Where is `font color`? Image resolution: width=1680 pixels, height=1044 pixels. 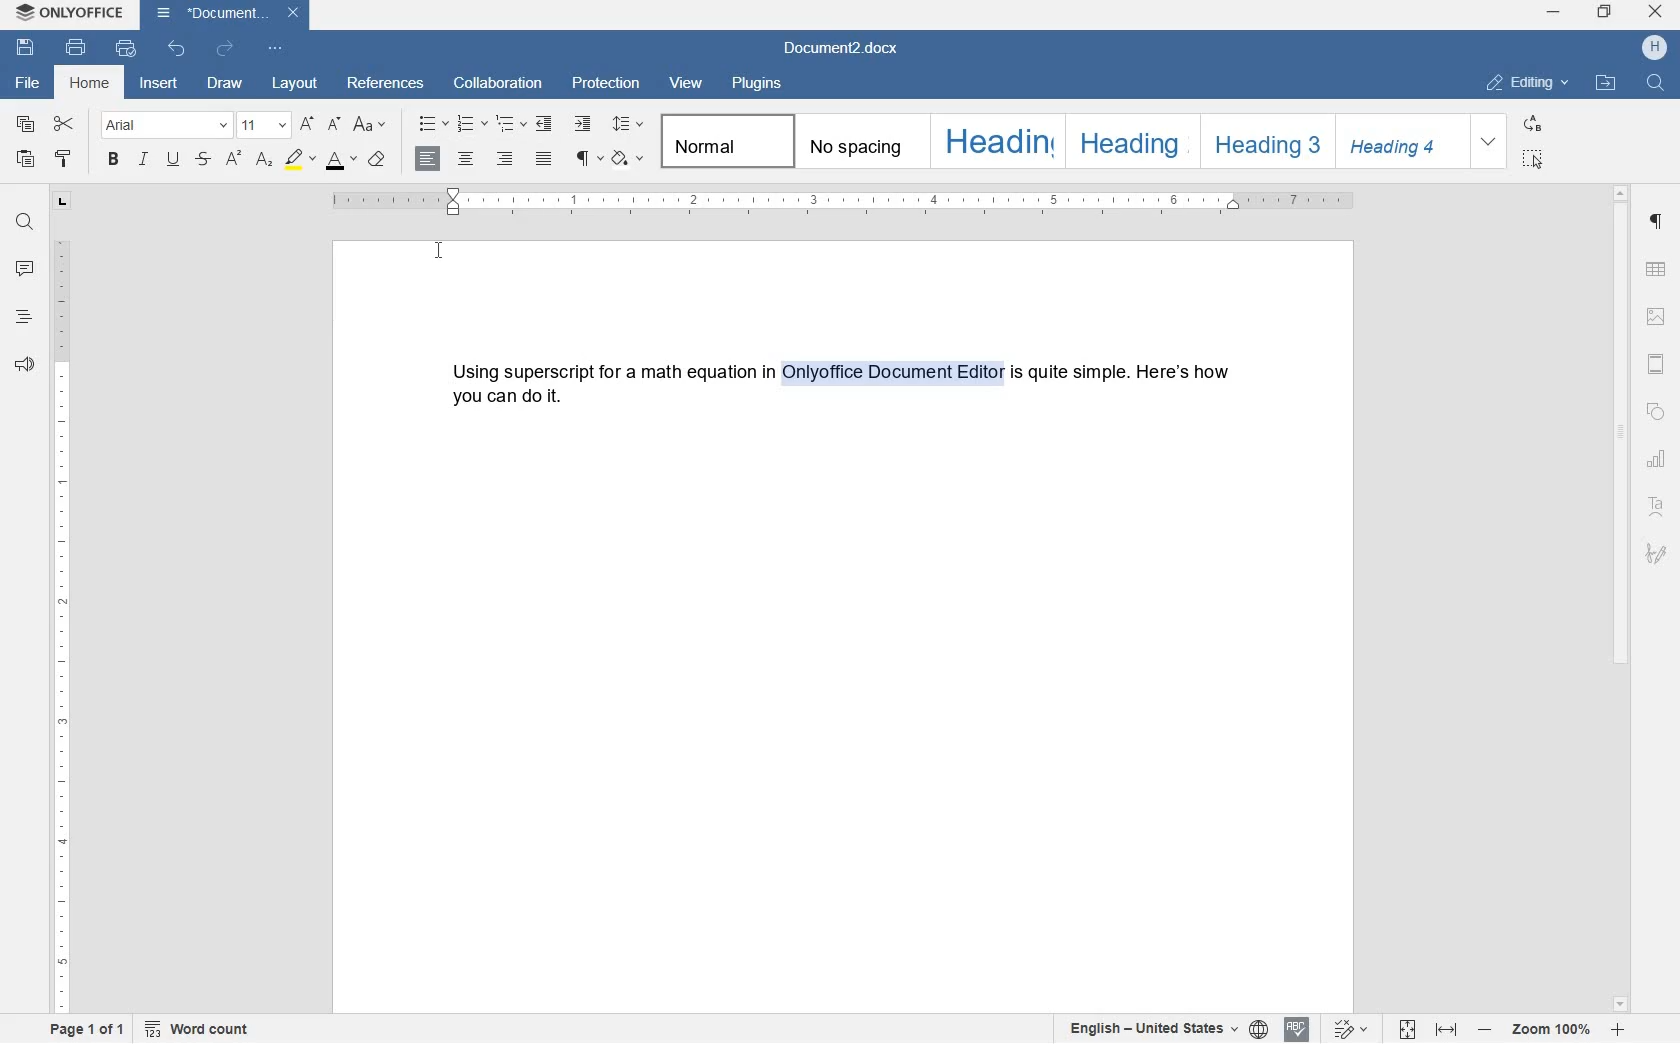
font color is located at coordinates (341, 161).